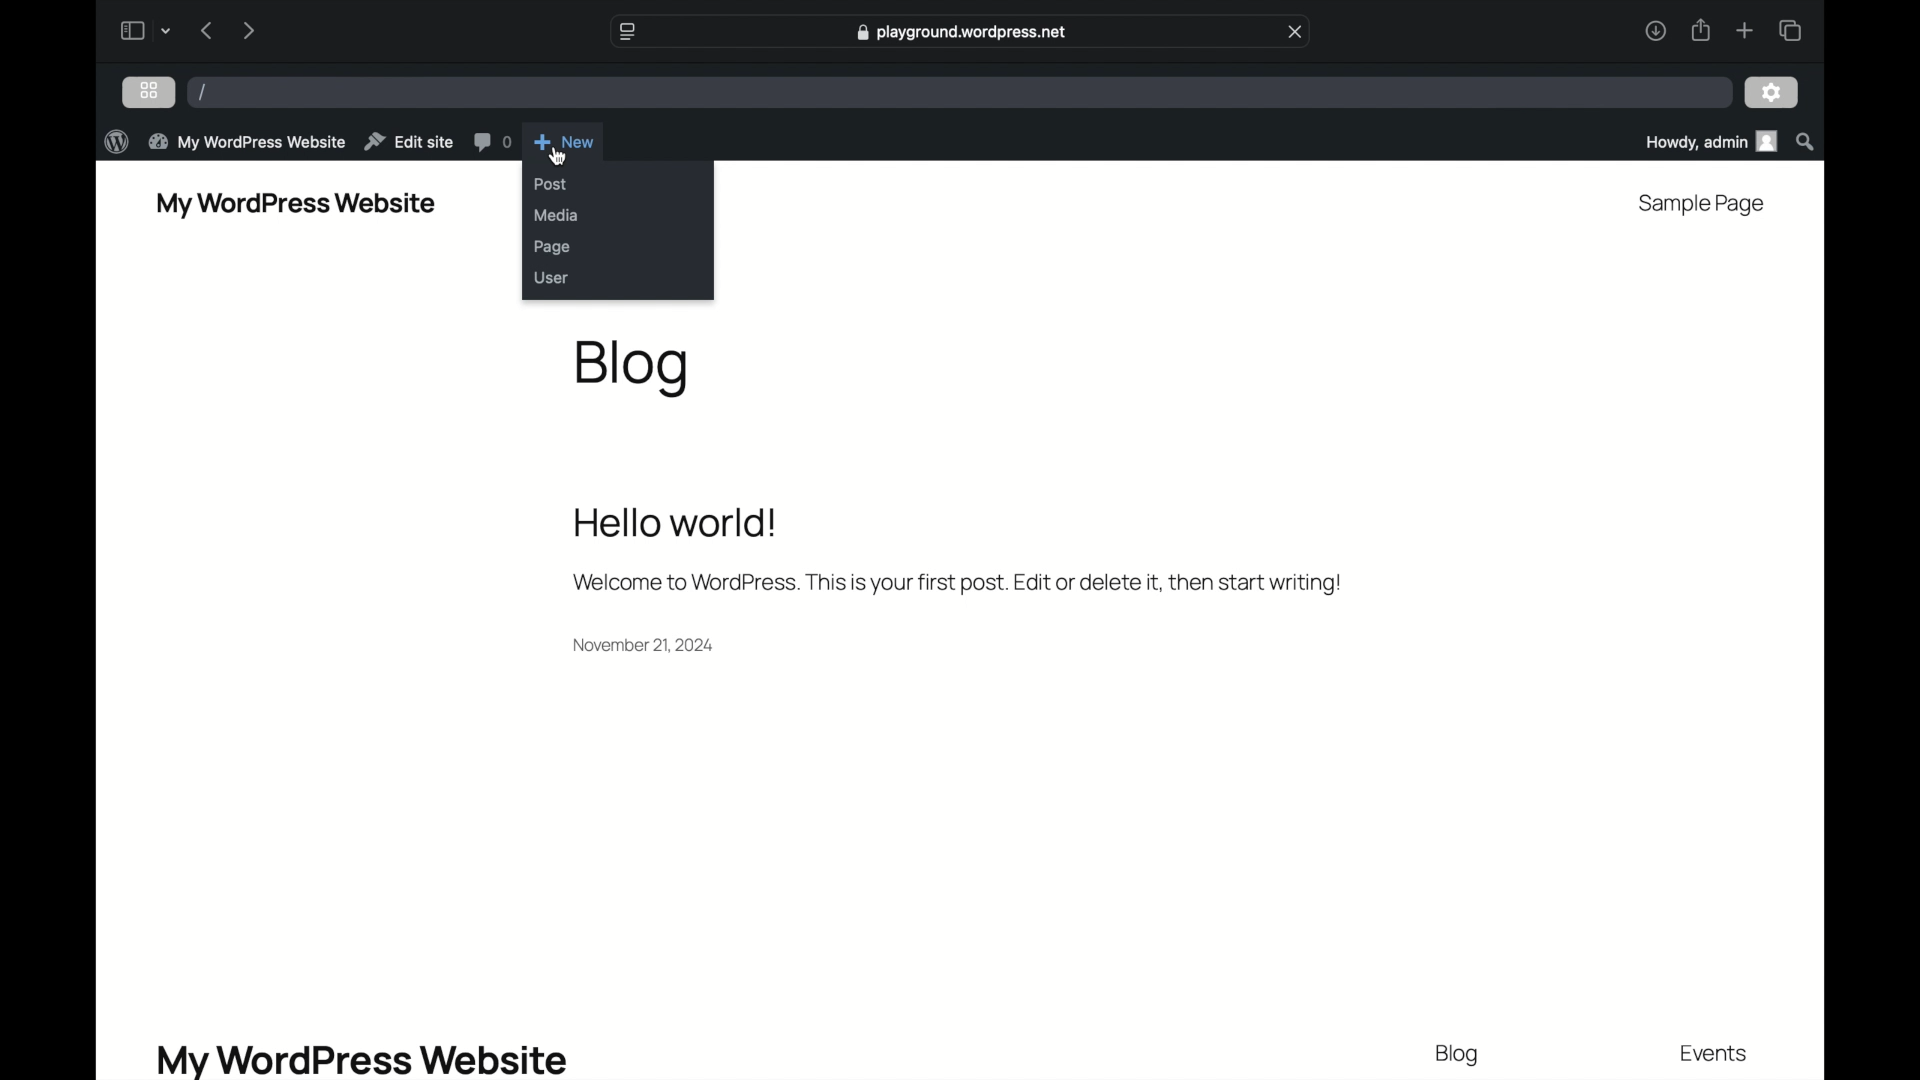 Image resolution: width=1920 pixels, height=1080 pixels. I want to click on next page, so click(250, 29).